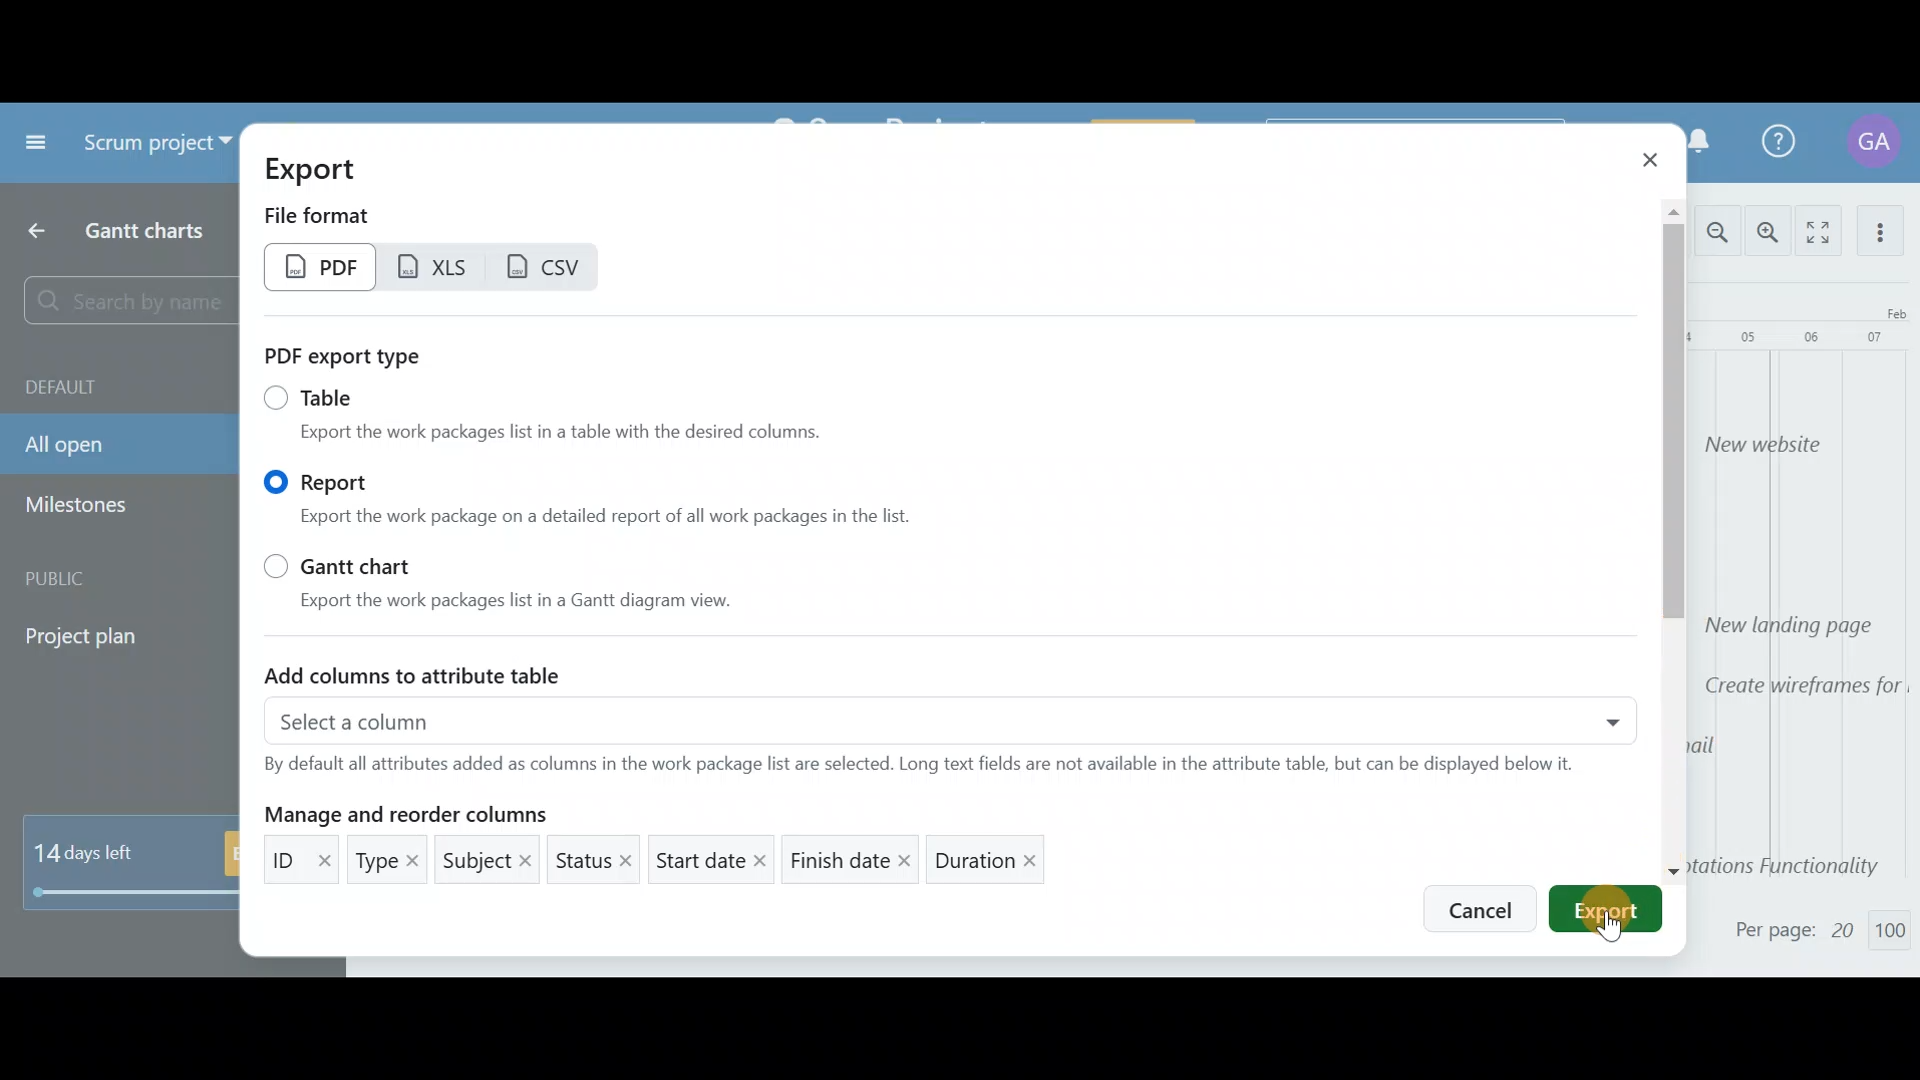  What do you see at coordinates (1895, 925) in the screenshot?
I see `100` at bounding box center [1895, 925].